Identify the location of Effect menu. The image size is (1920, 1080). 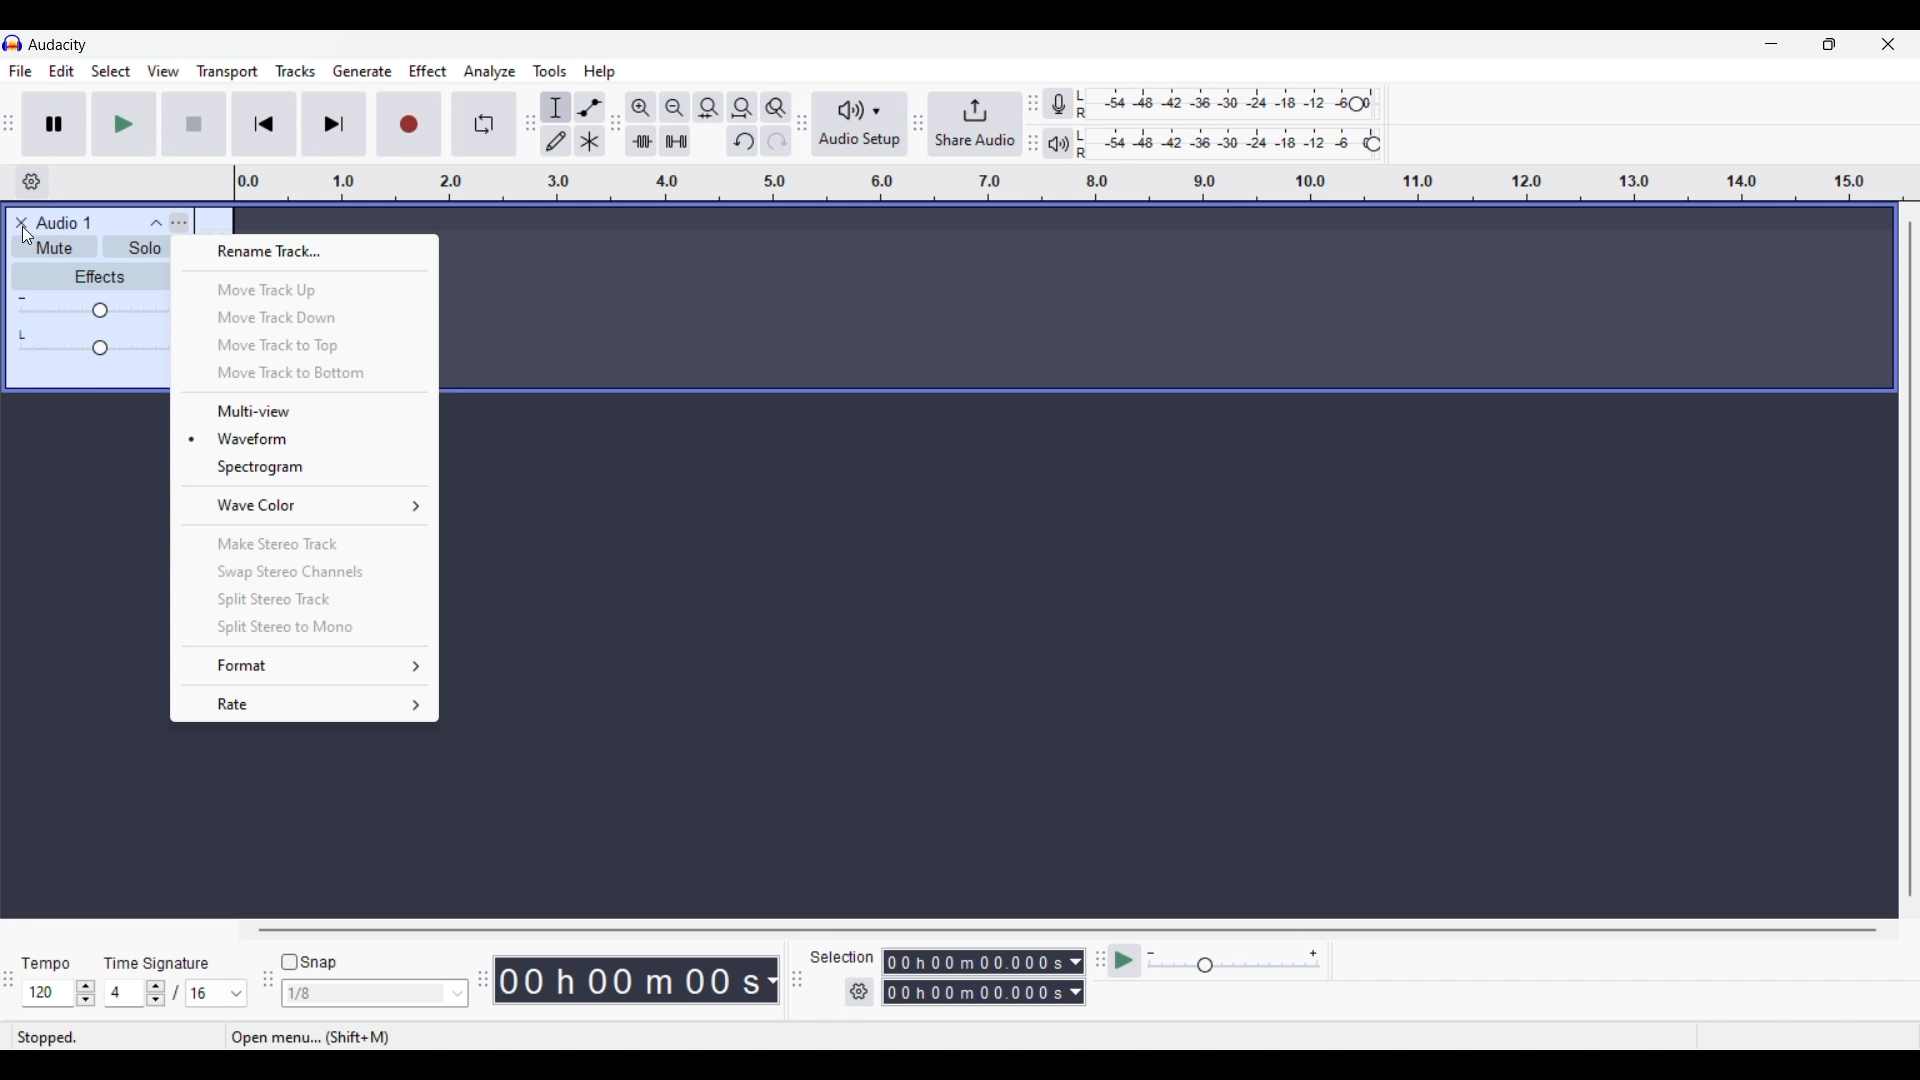
(429, 71).